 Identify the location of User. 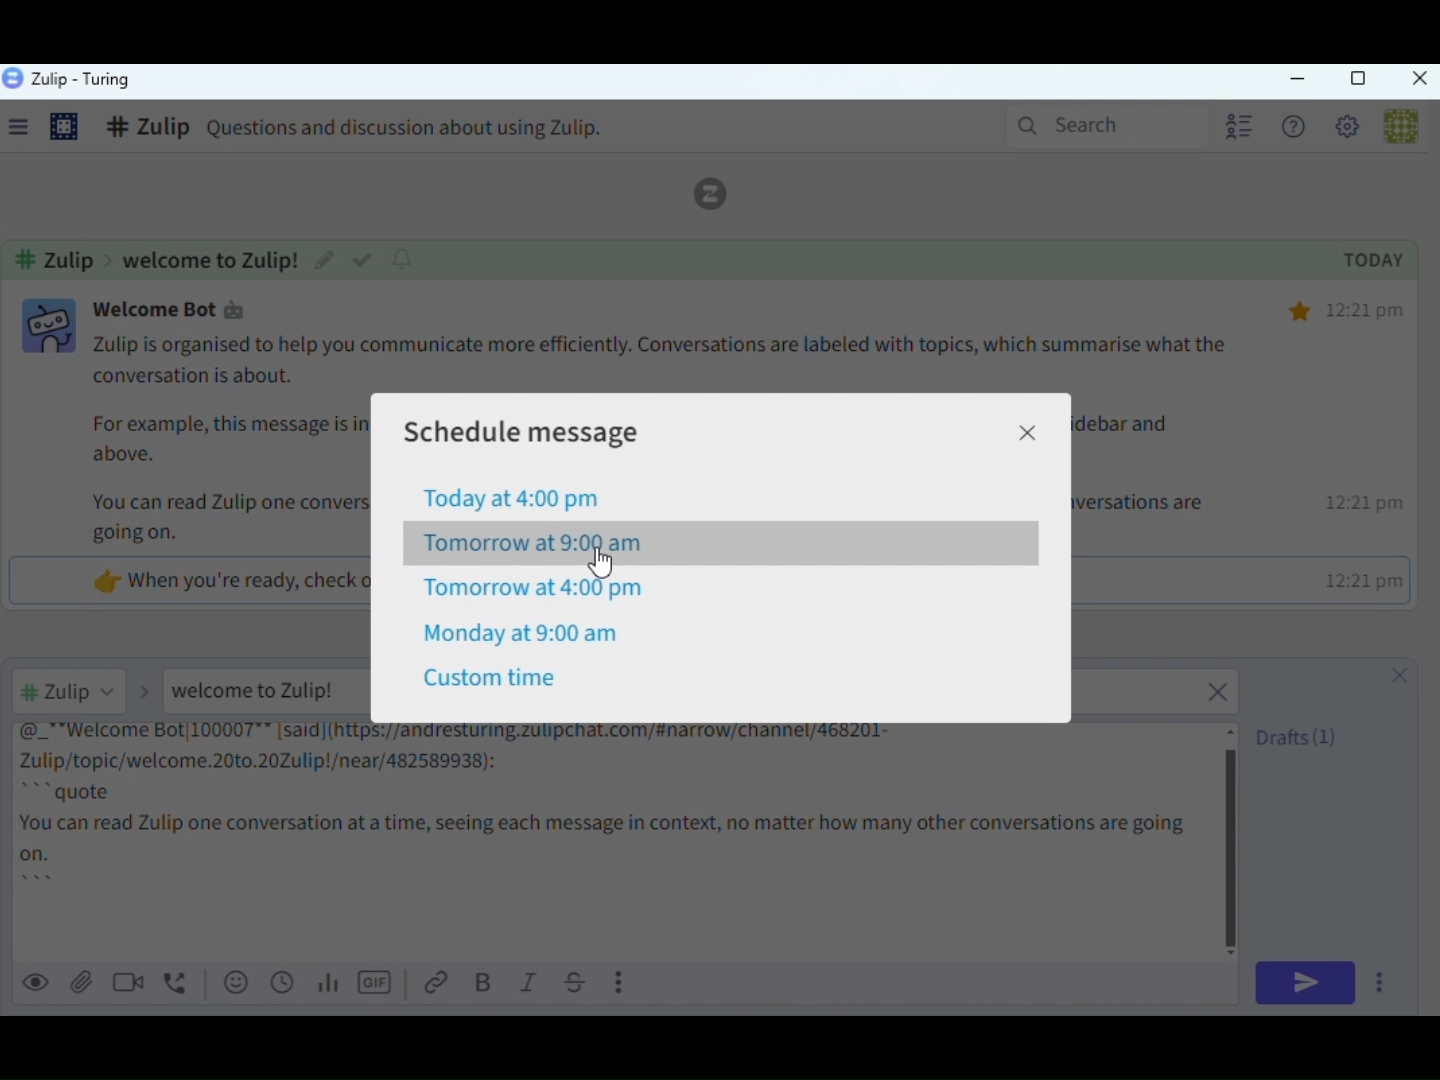
(1398, 126).